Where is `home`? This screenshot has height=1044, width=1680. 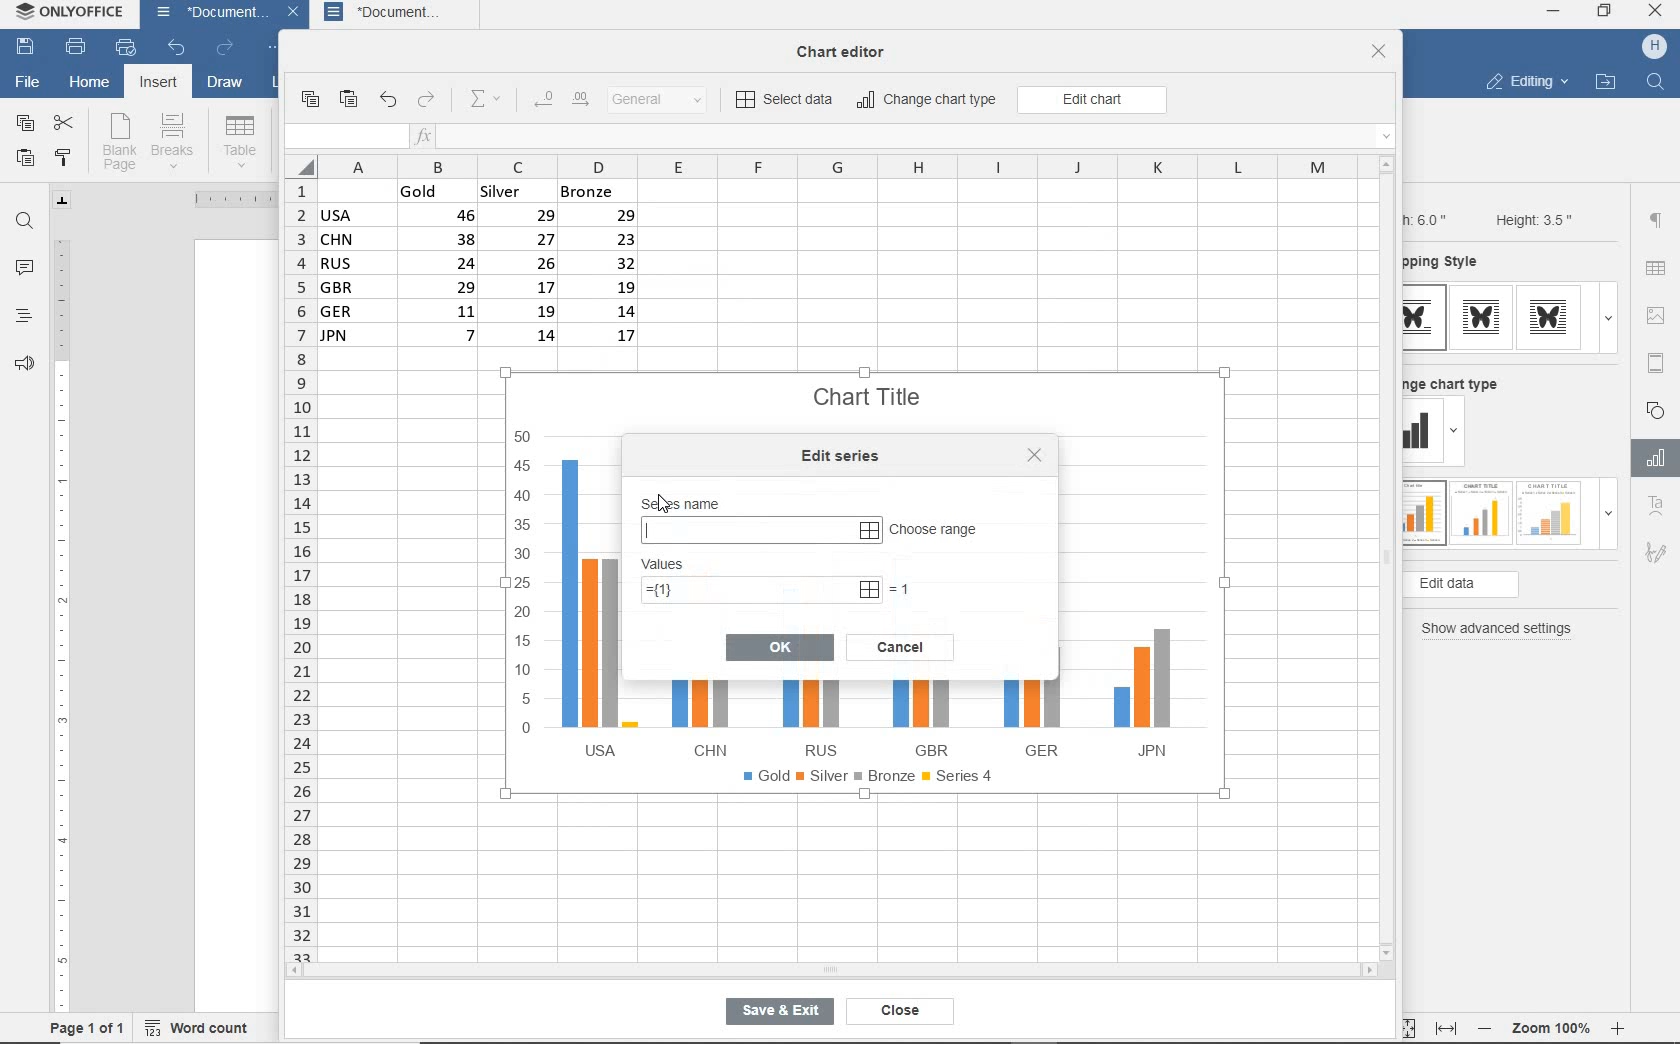 home is located at coordinates (89, 85).